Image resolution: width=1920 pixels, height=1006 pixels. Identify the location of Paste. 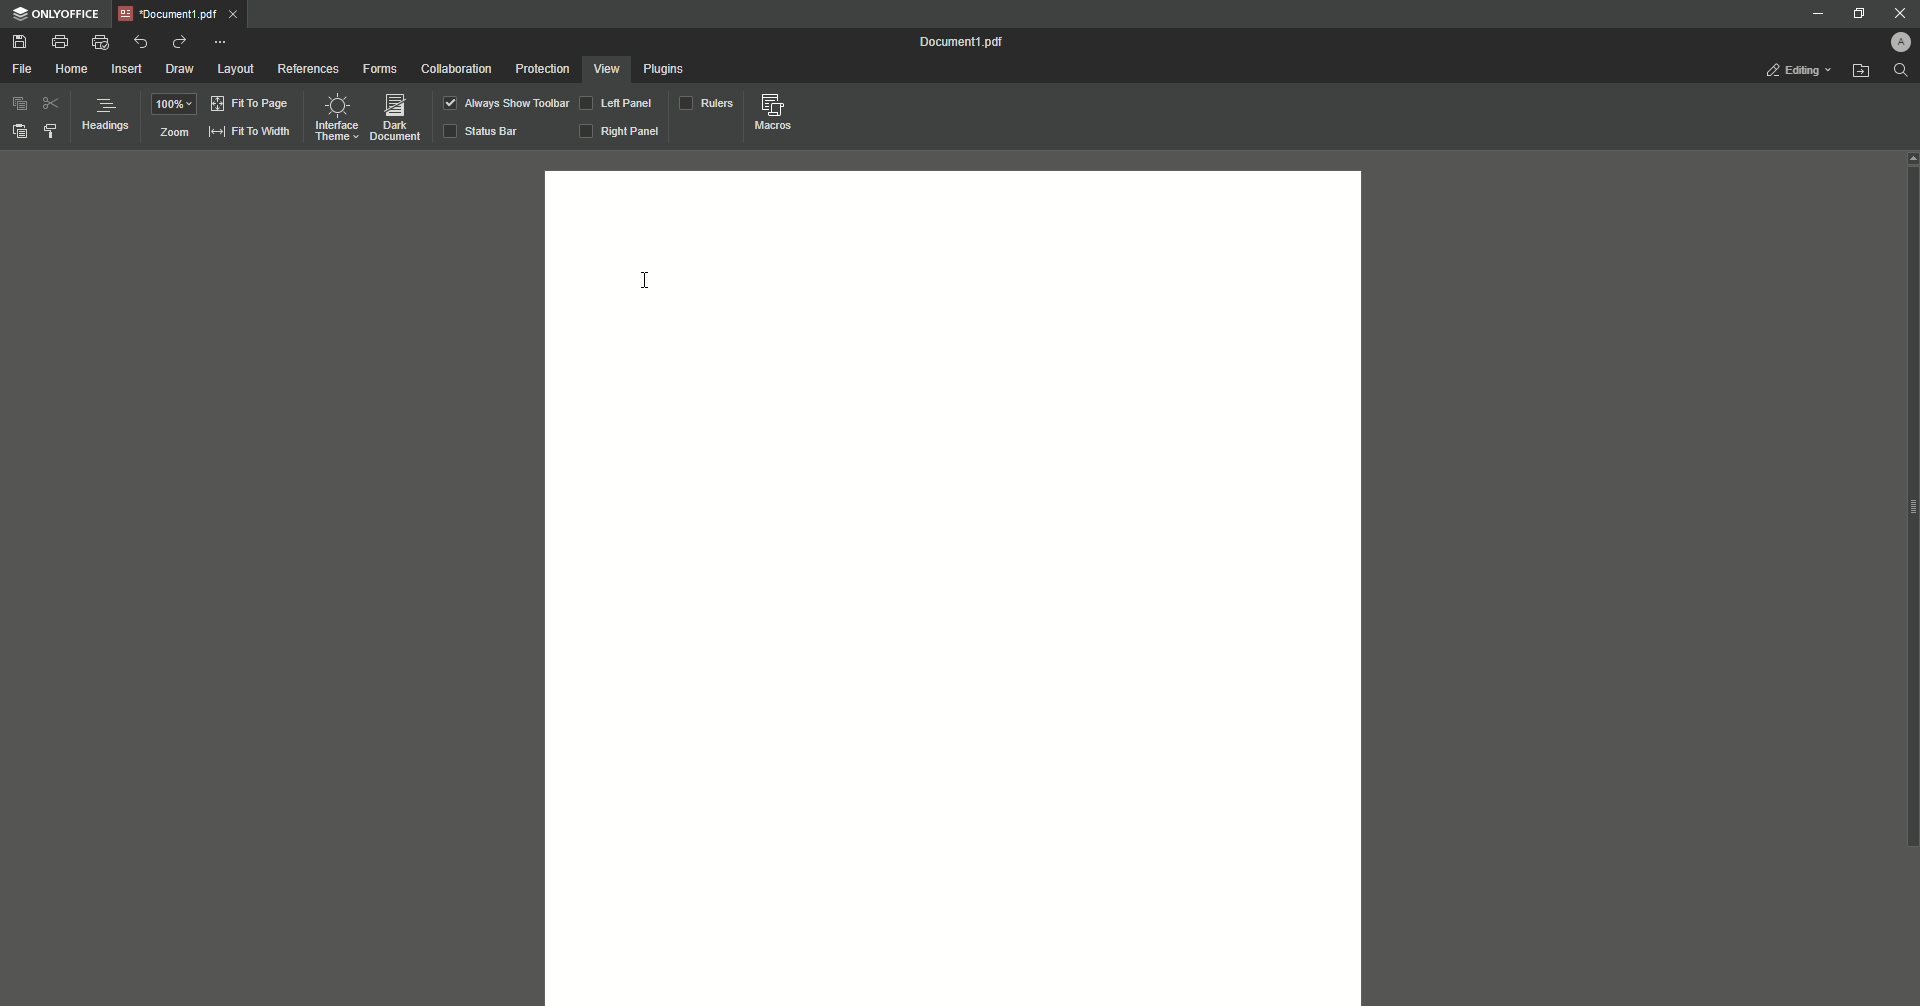
(21, 132).